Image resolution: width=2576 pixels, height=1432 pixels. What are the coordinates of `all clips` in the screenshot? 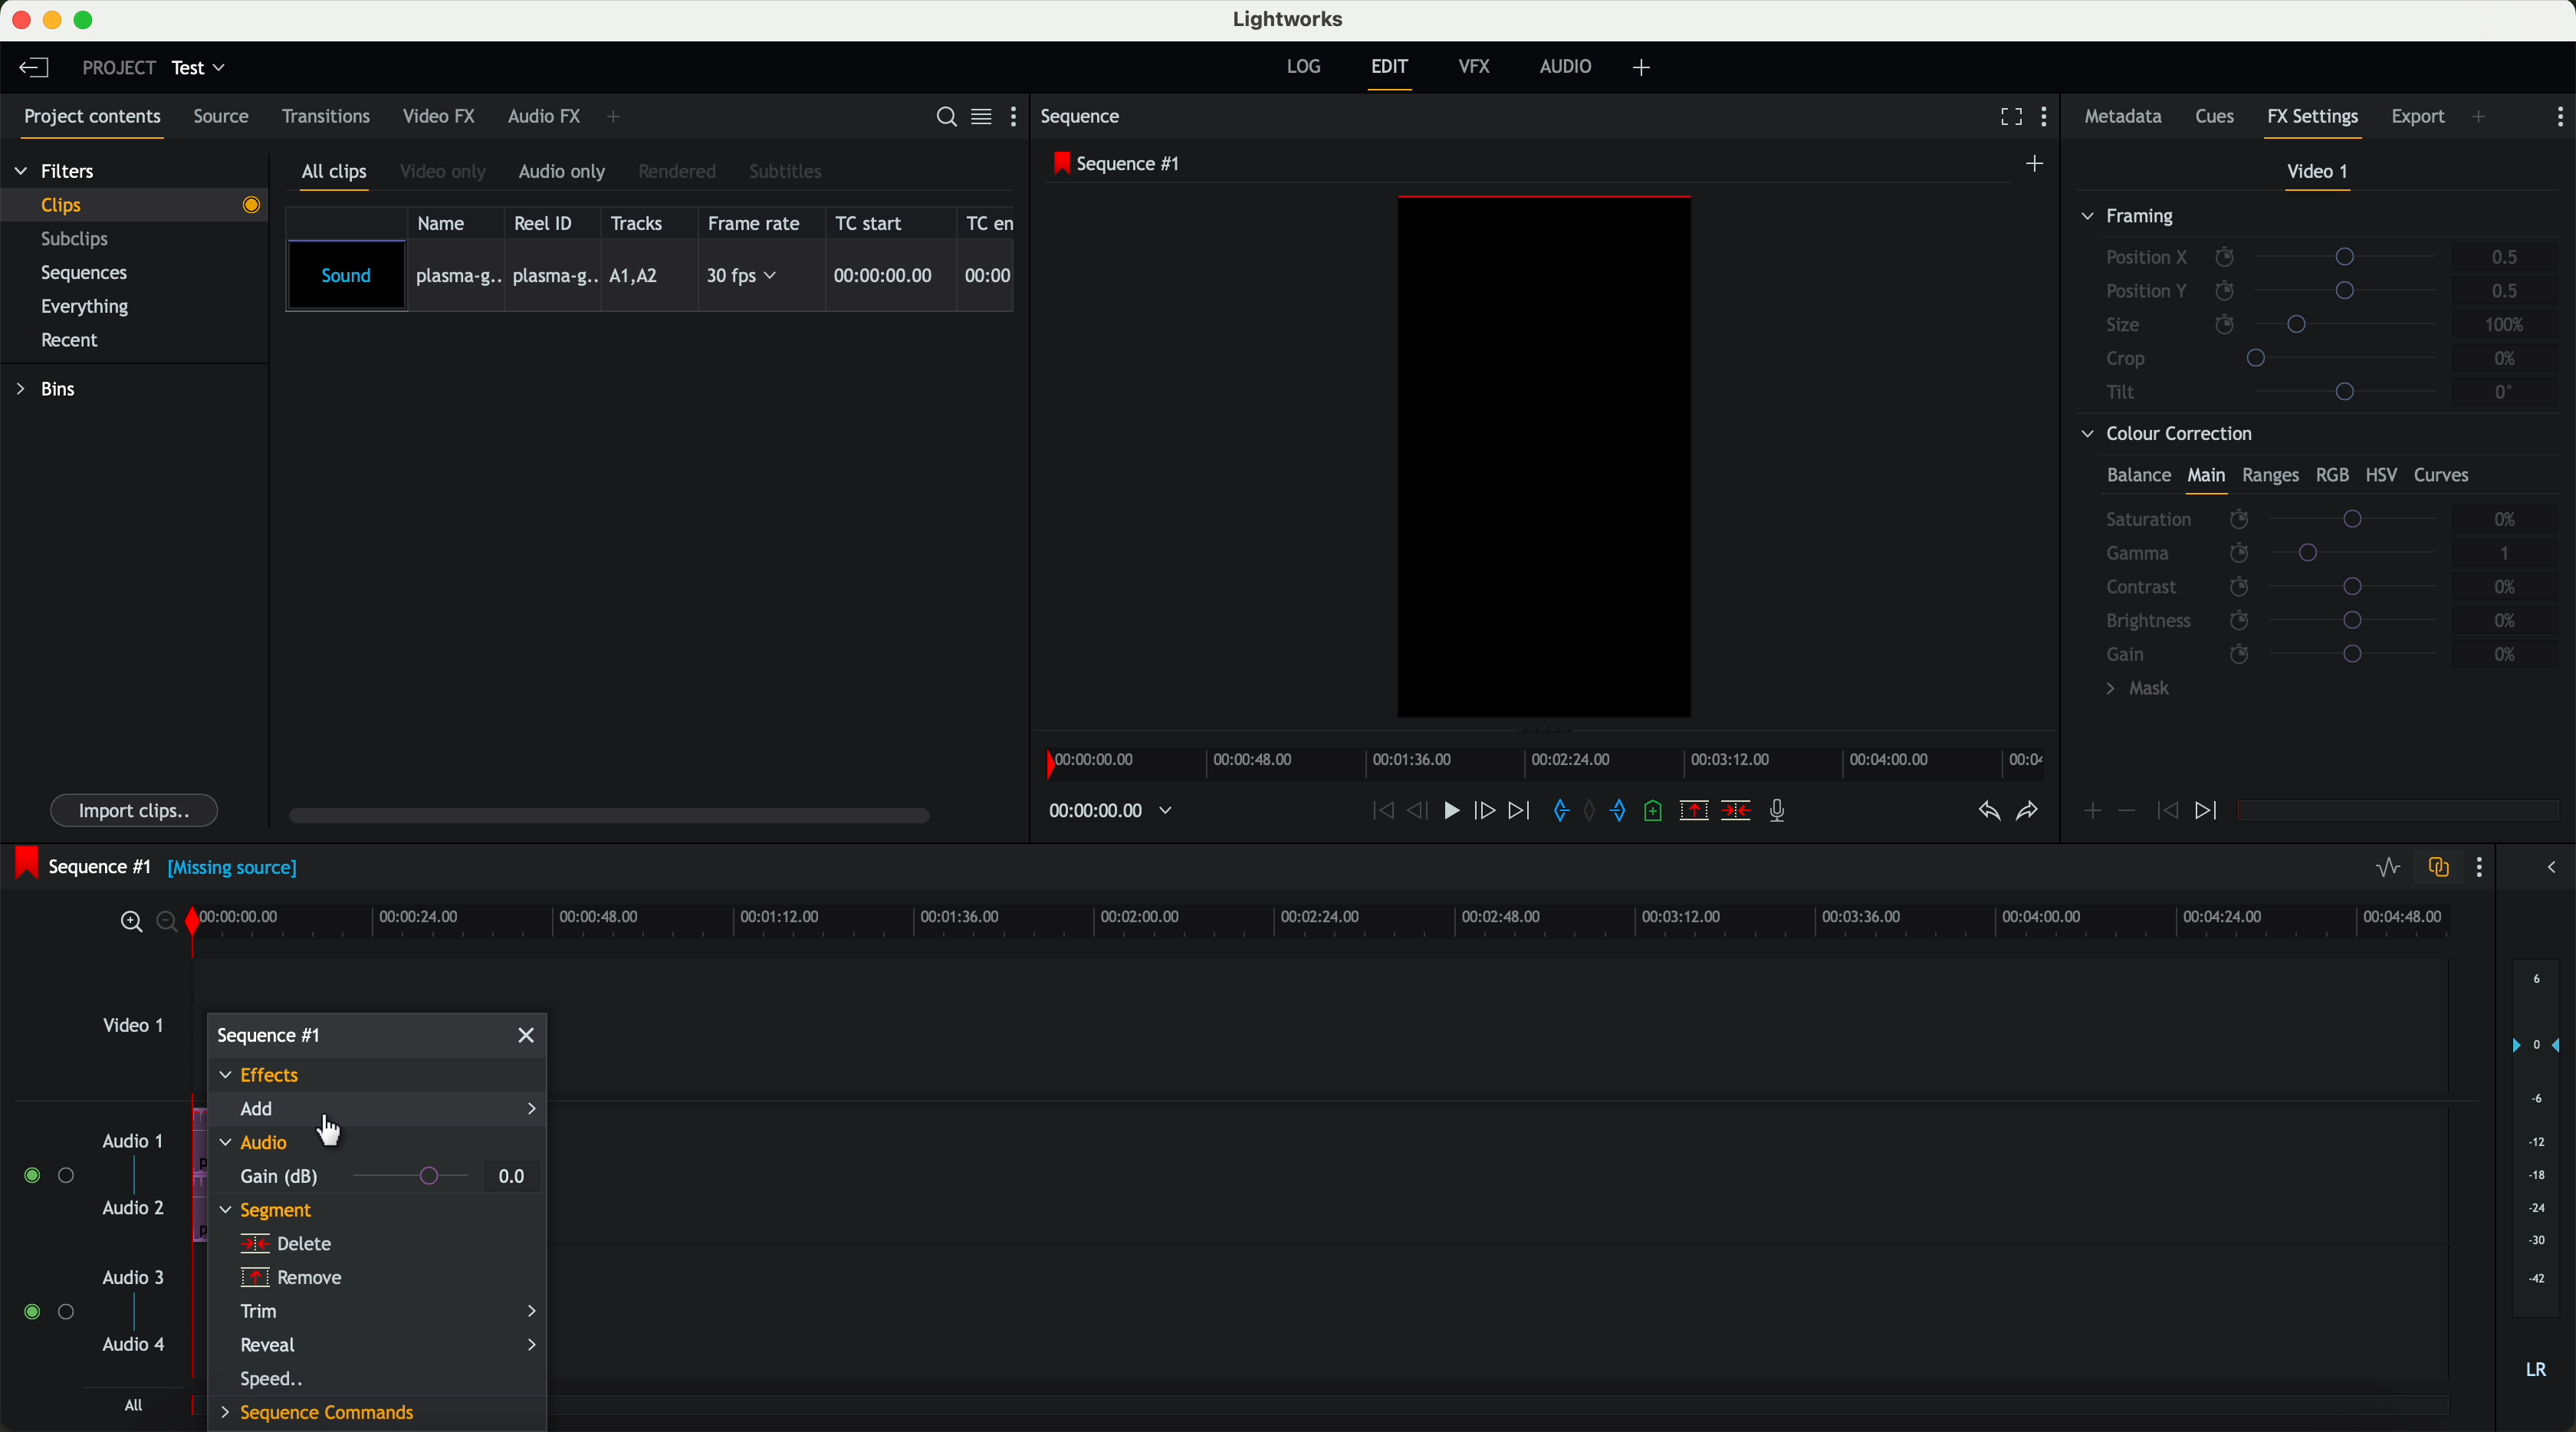 It's located at (339, 175).